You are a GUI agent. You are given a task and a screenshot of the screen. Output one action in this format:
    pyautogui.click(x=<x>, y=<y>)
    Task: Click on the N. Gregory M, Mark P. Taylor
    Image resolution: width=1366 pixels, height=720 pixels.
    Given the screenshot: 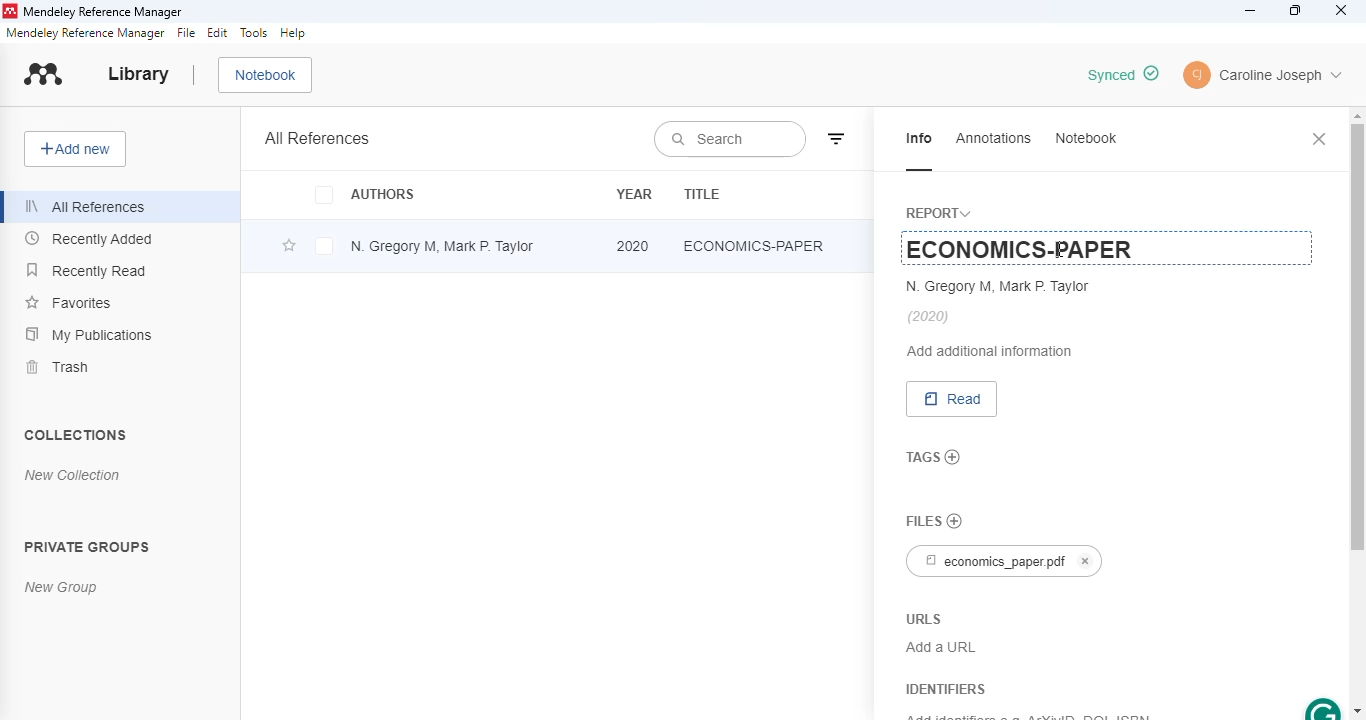 What is the action you would take?
    pyautogui.click(x=999, y=286)
    